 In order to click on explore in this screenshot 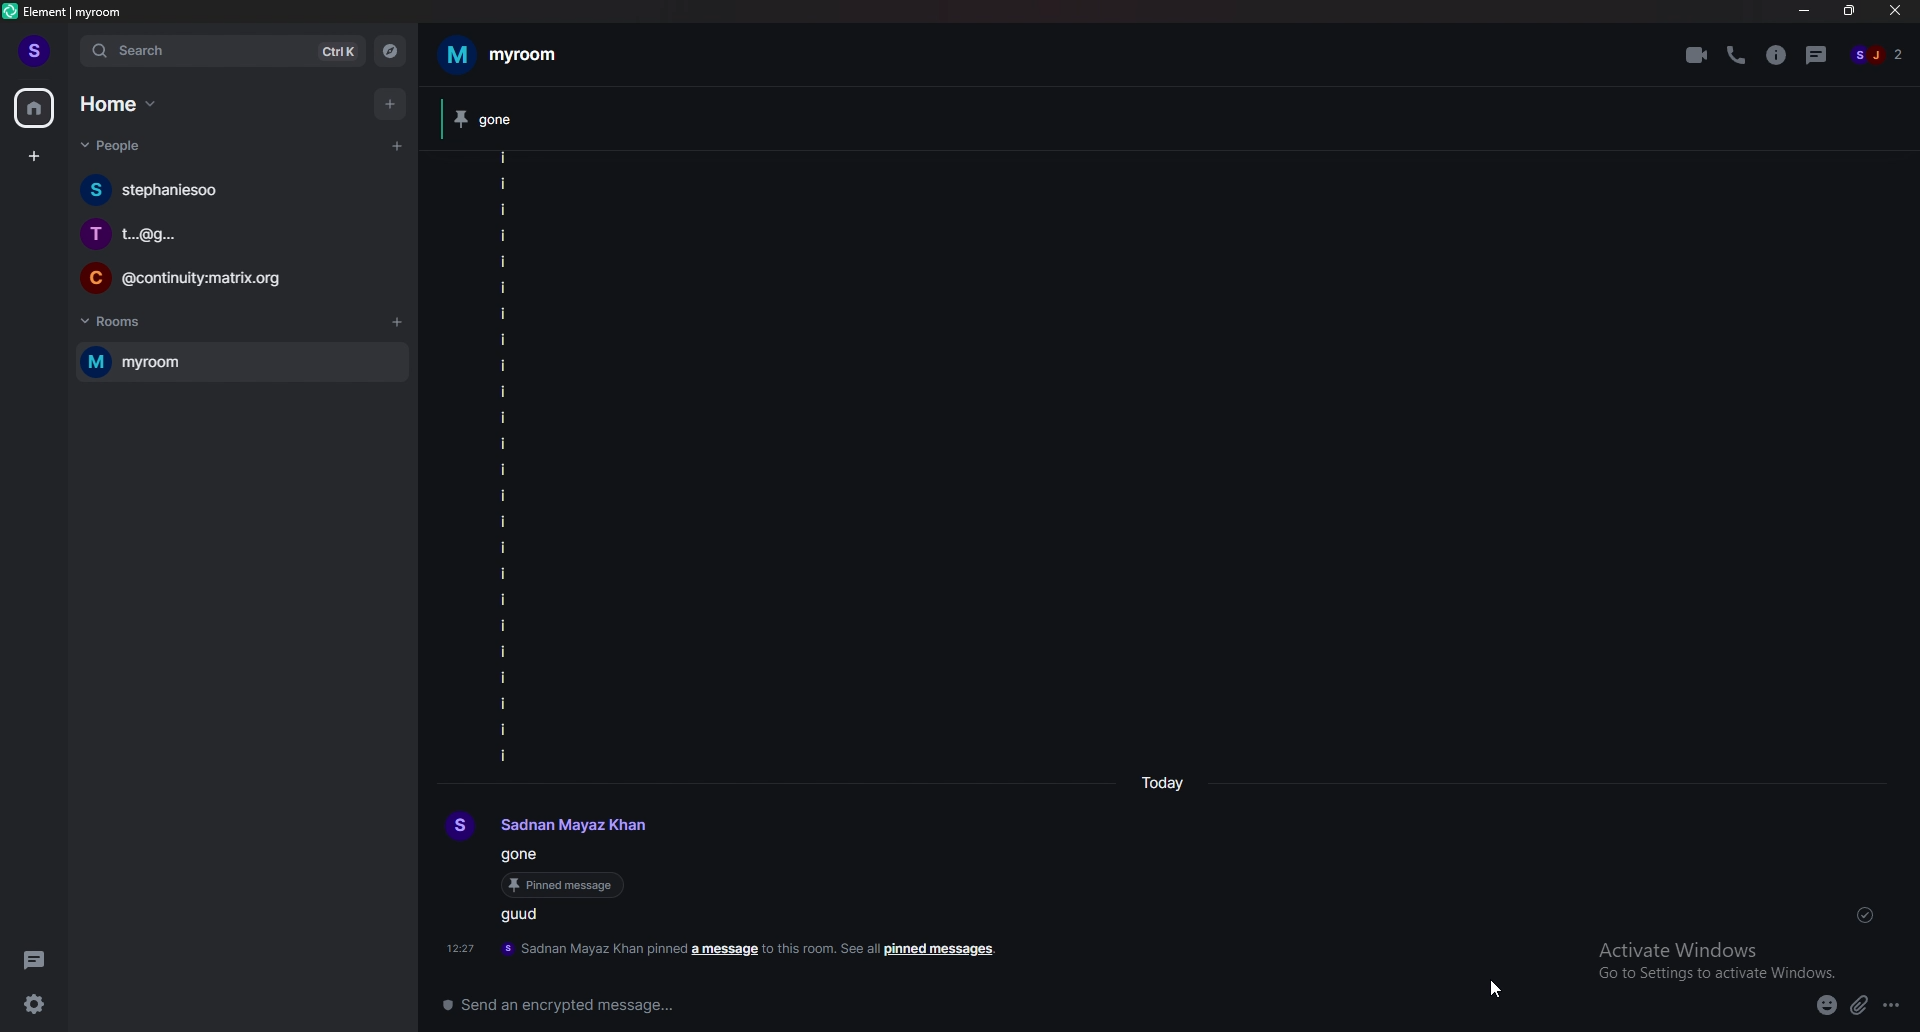, I will do `click(392, 50)`.